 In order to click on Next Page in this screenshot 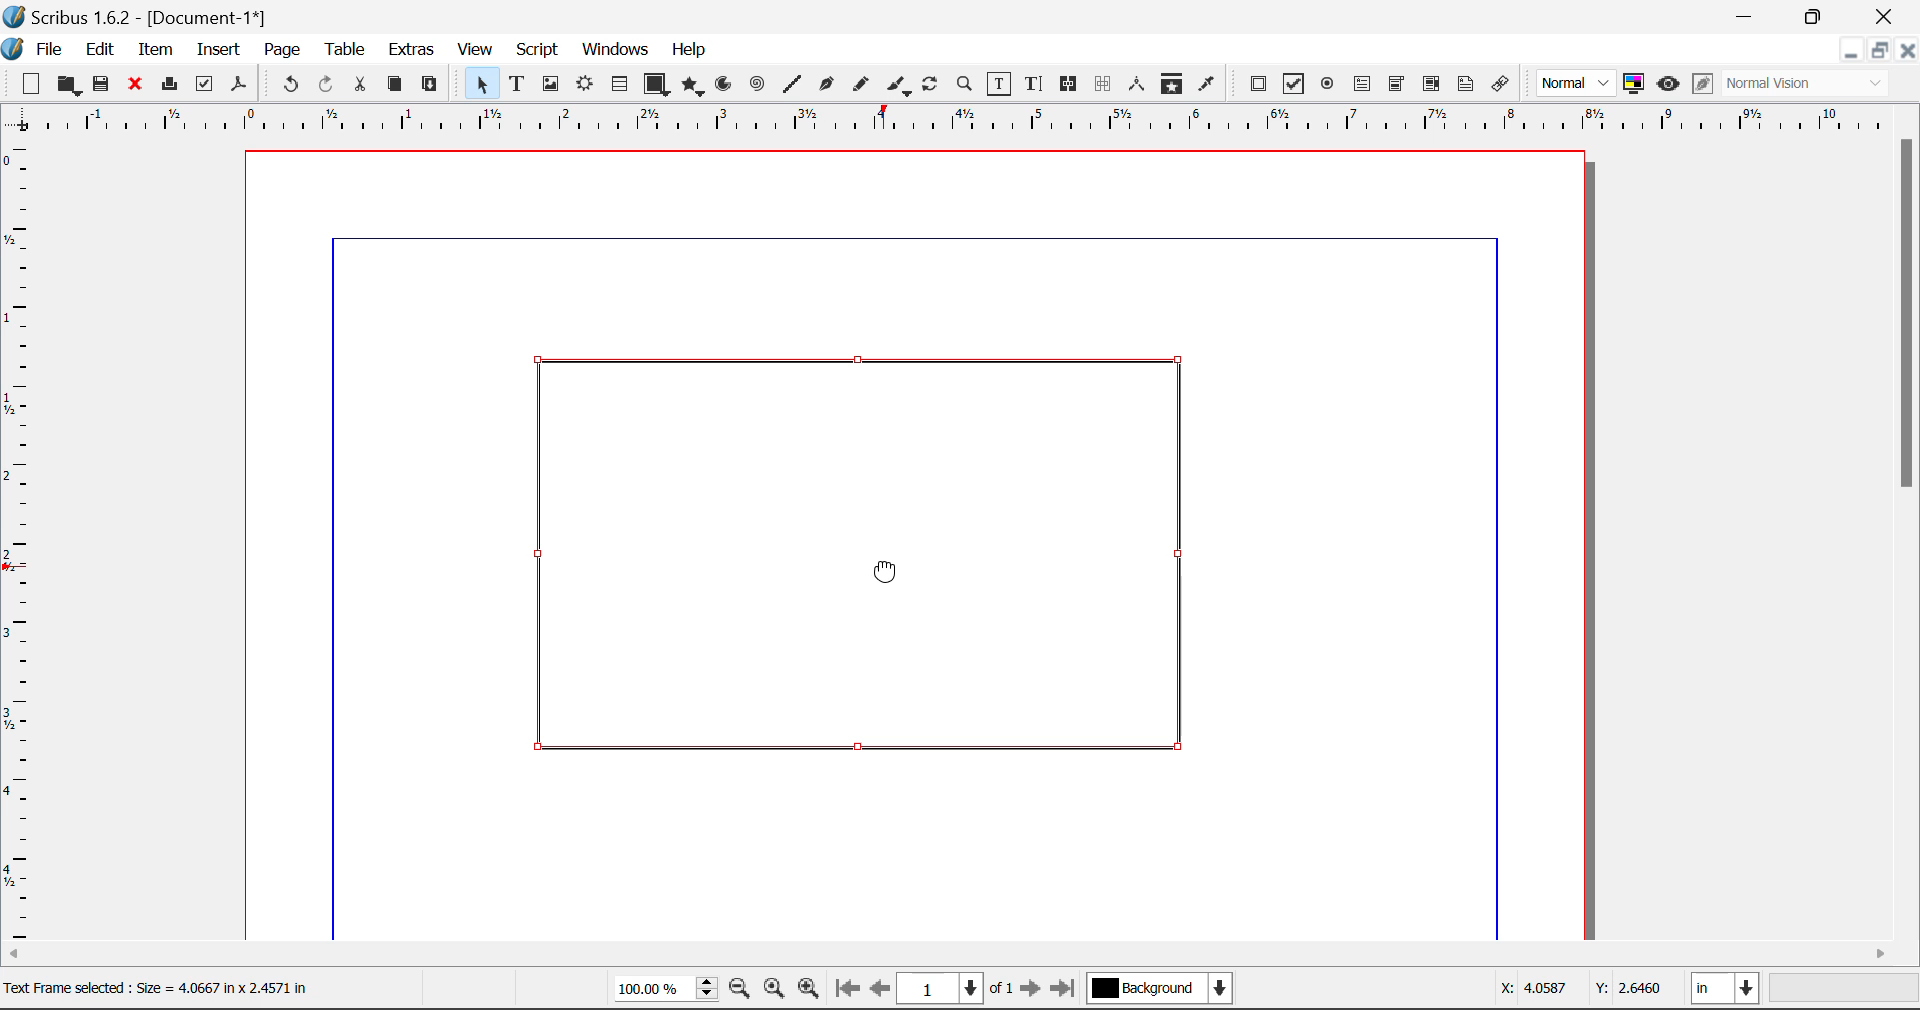, I will do `click(1034, 992)`.